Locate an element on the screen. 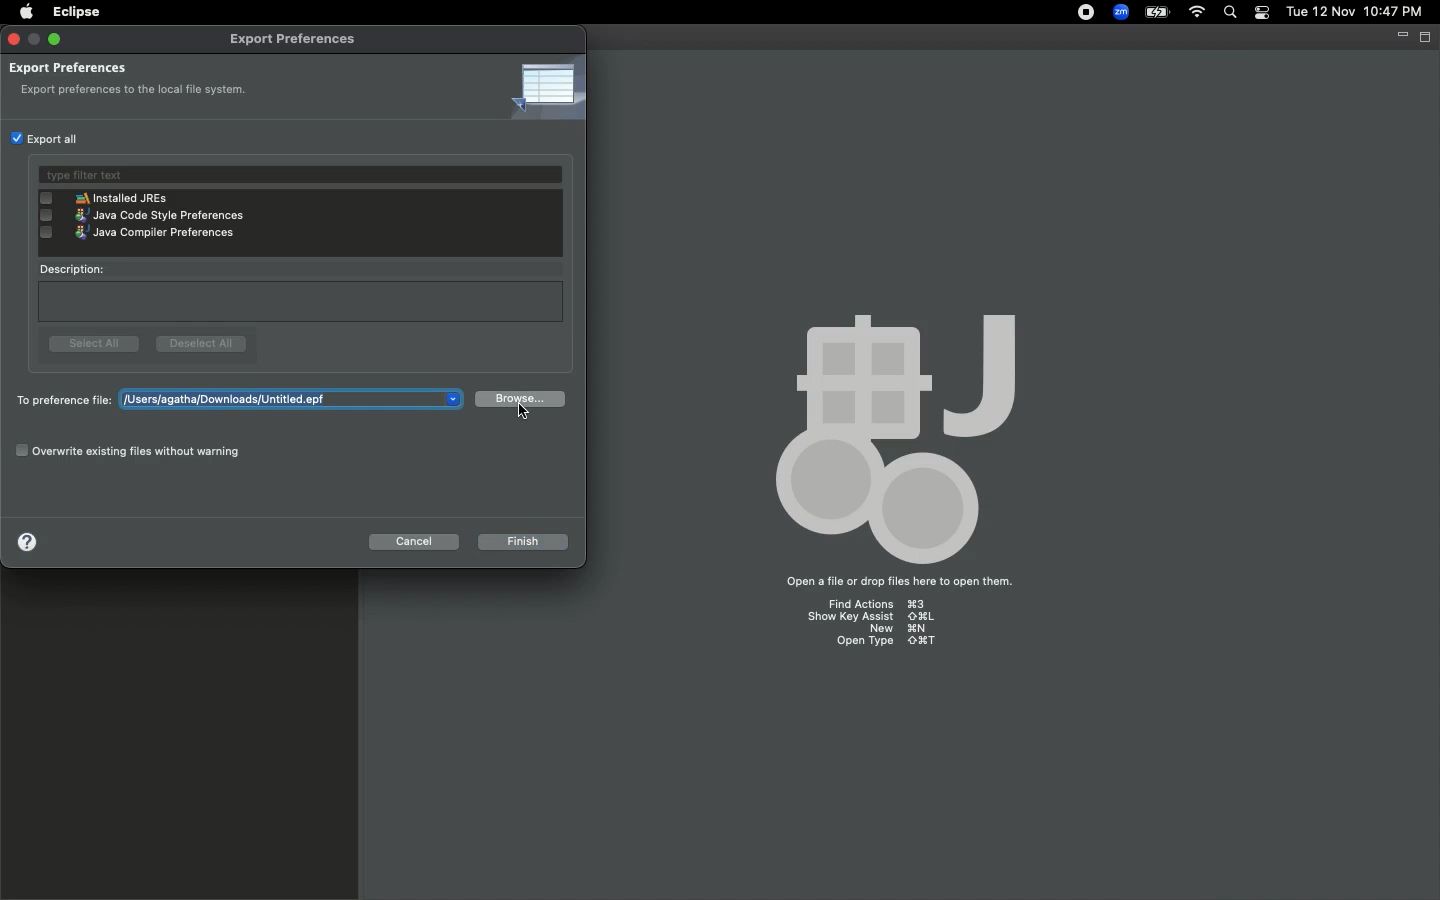 This screenshot has width=1440, height=900. To preference file is located at coordinates (66, 403).